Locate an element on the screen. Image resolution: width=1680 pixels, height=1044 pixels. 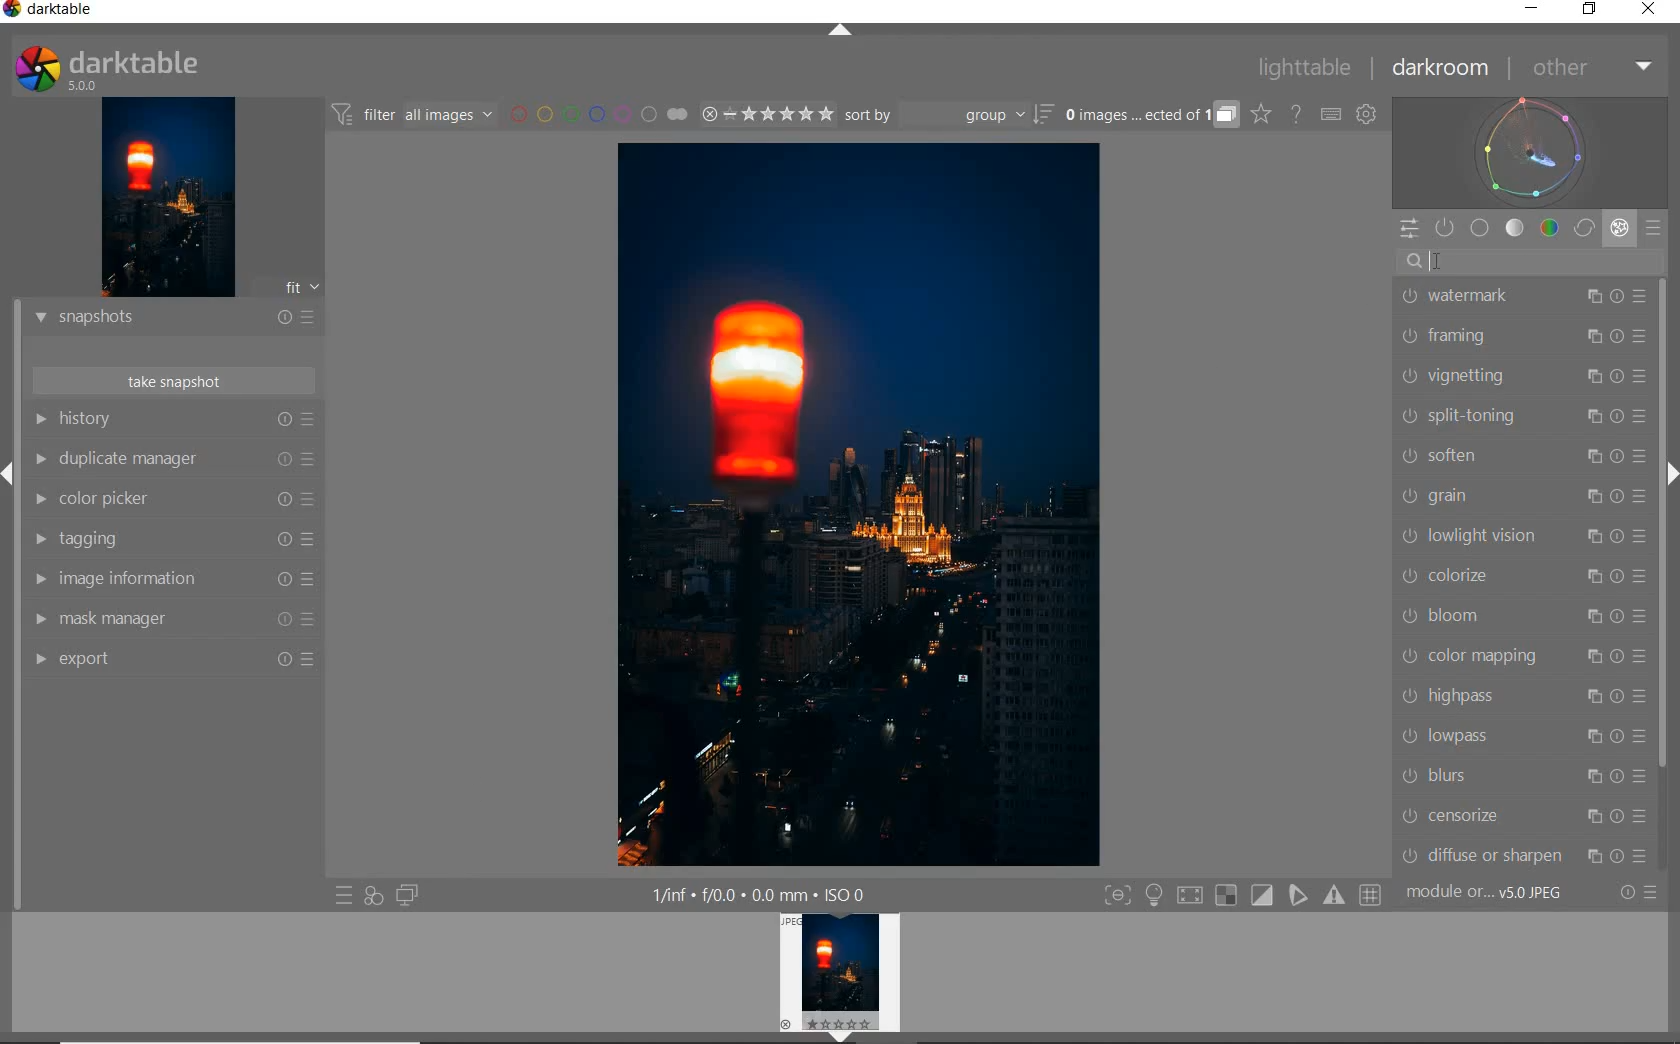
Preset and reset is located at coordinates (319, 658).